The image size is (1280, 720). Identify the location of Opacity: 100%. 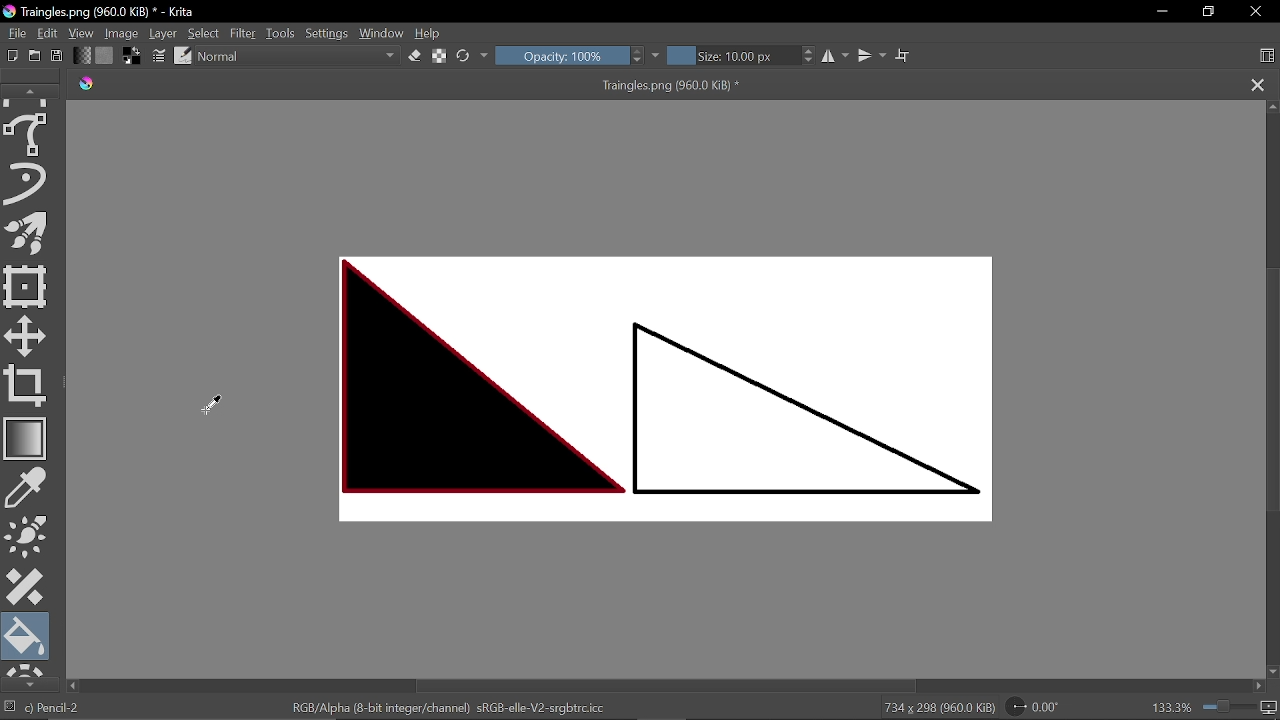
(570, 57).